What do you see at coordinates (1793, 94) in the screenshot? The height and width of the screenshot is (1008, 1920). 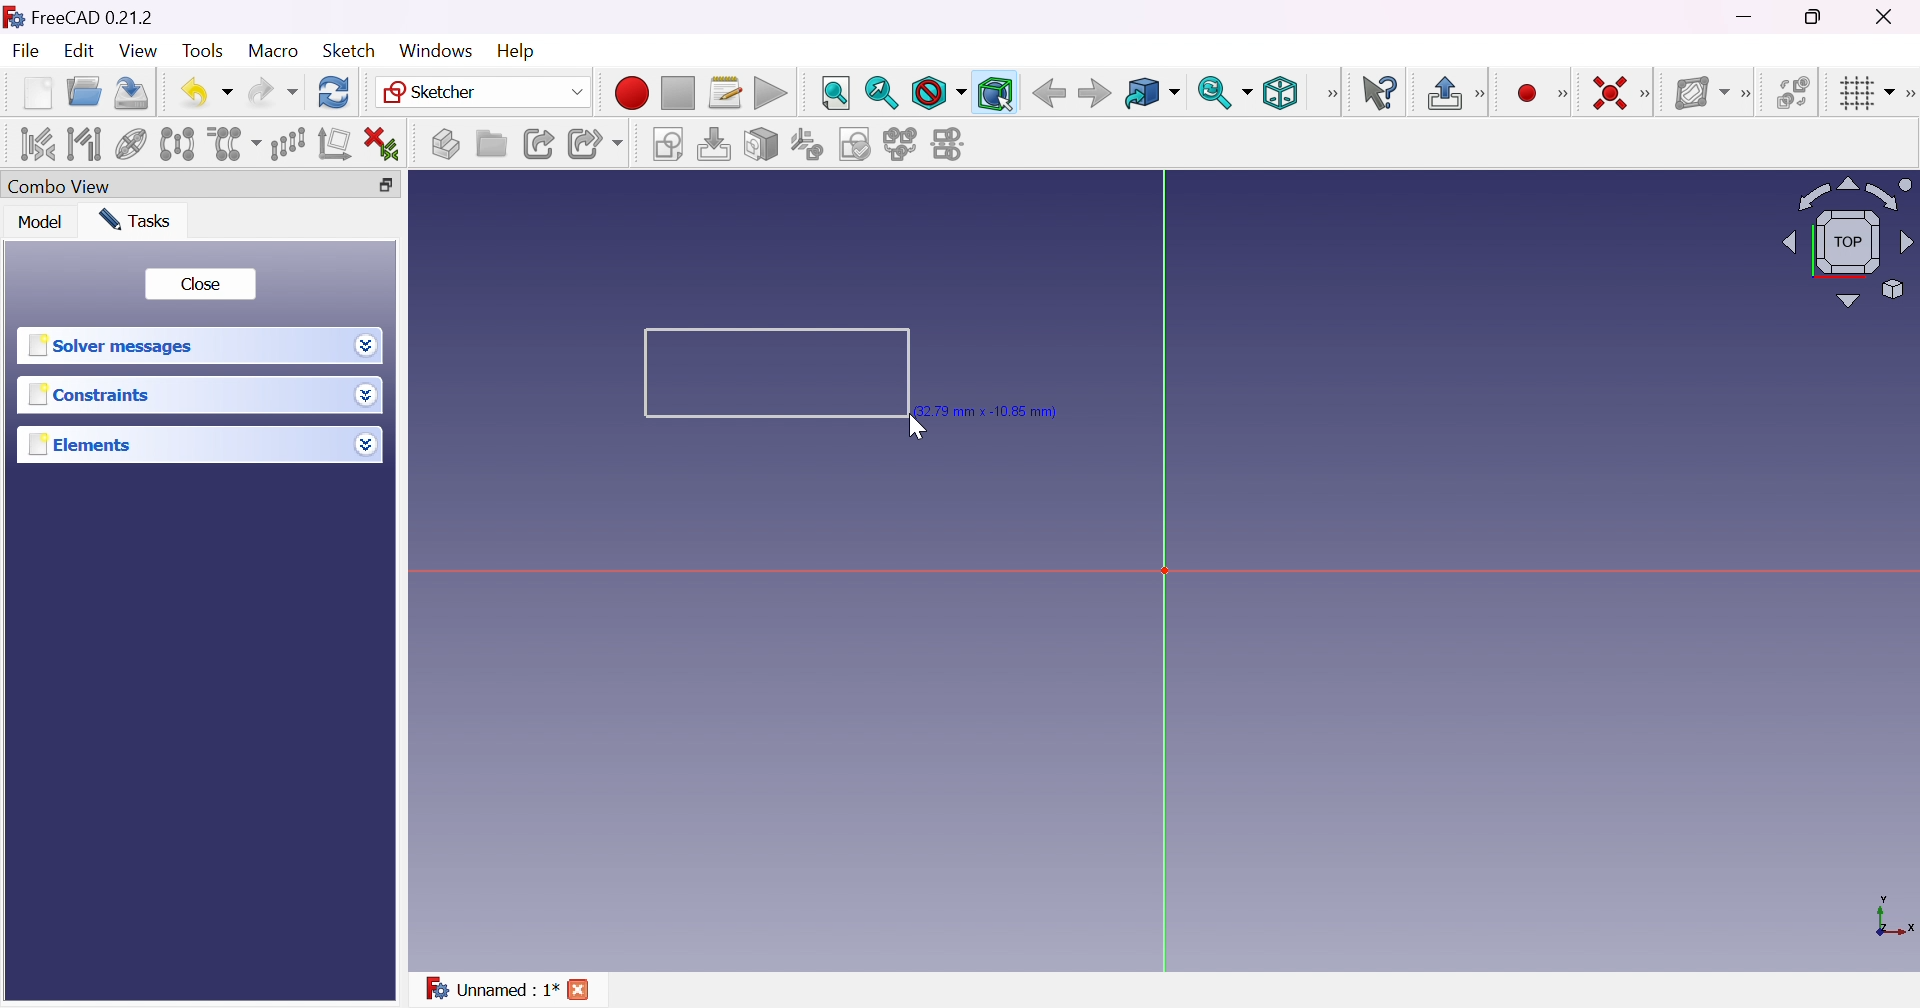 I see `Switch virtual space` at bounding box center [1793, 94].